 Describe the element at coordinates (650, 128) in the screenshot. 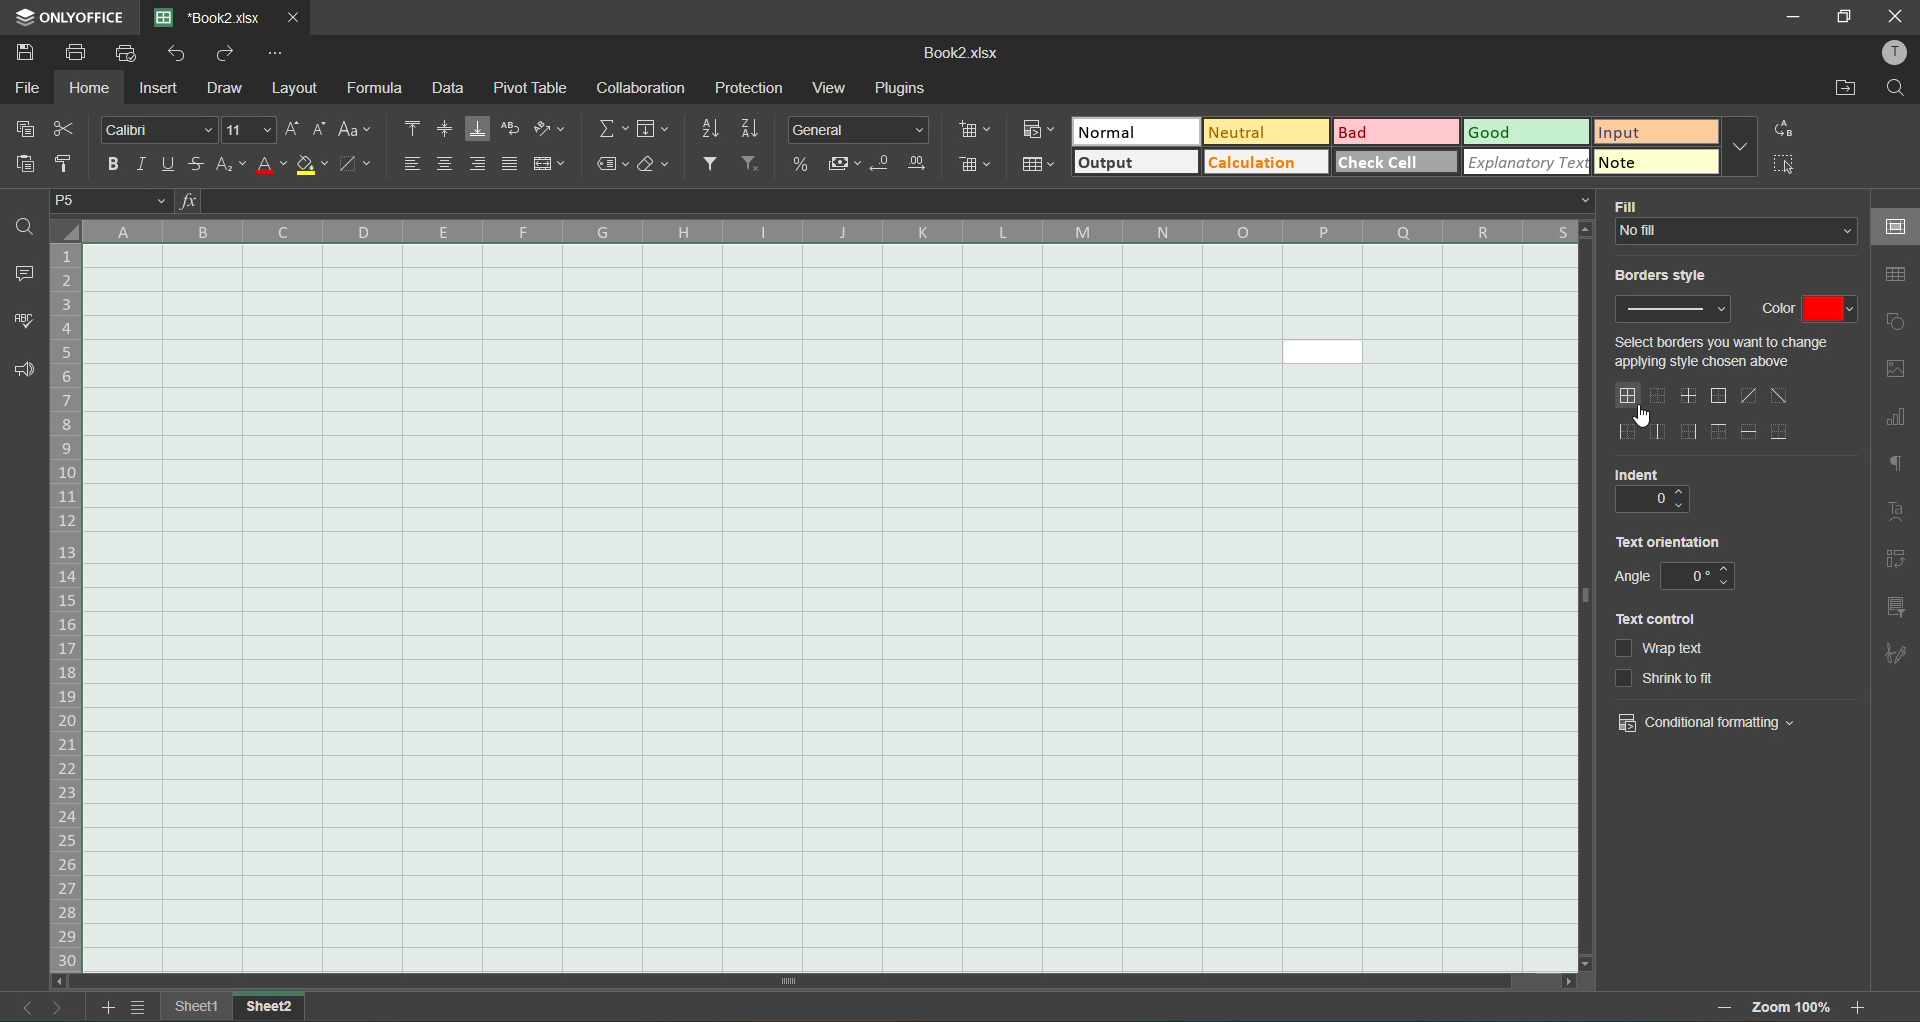

I see `fields` at that location.